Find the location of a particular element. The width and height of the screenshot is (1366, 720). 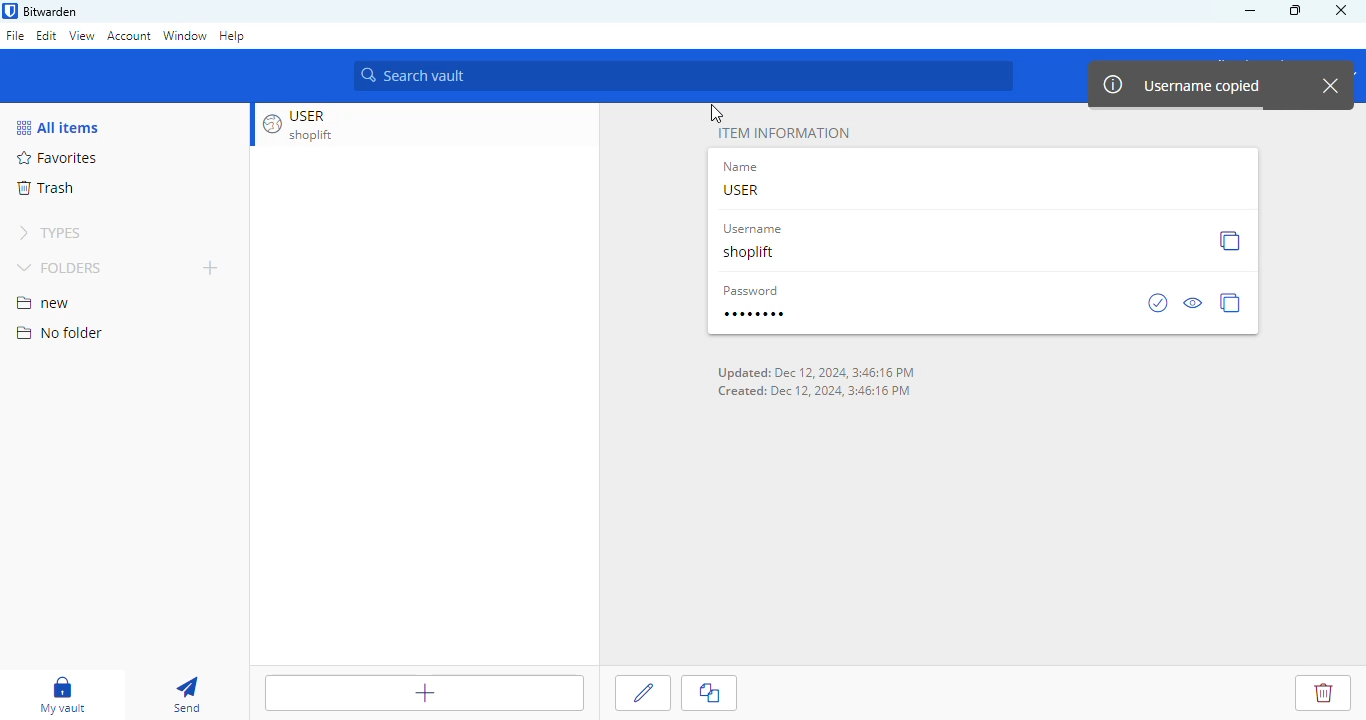

password is located at coordinates (755, 313).